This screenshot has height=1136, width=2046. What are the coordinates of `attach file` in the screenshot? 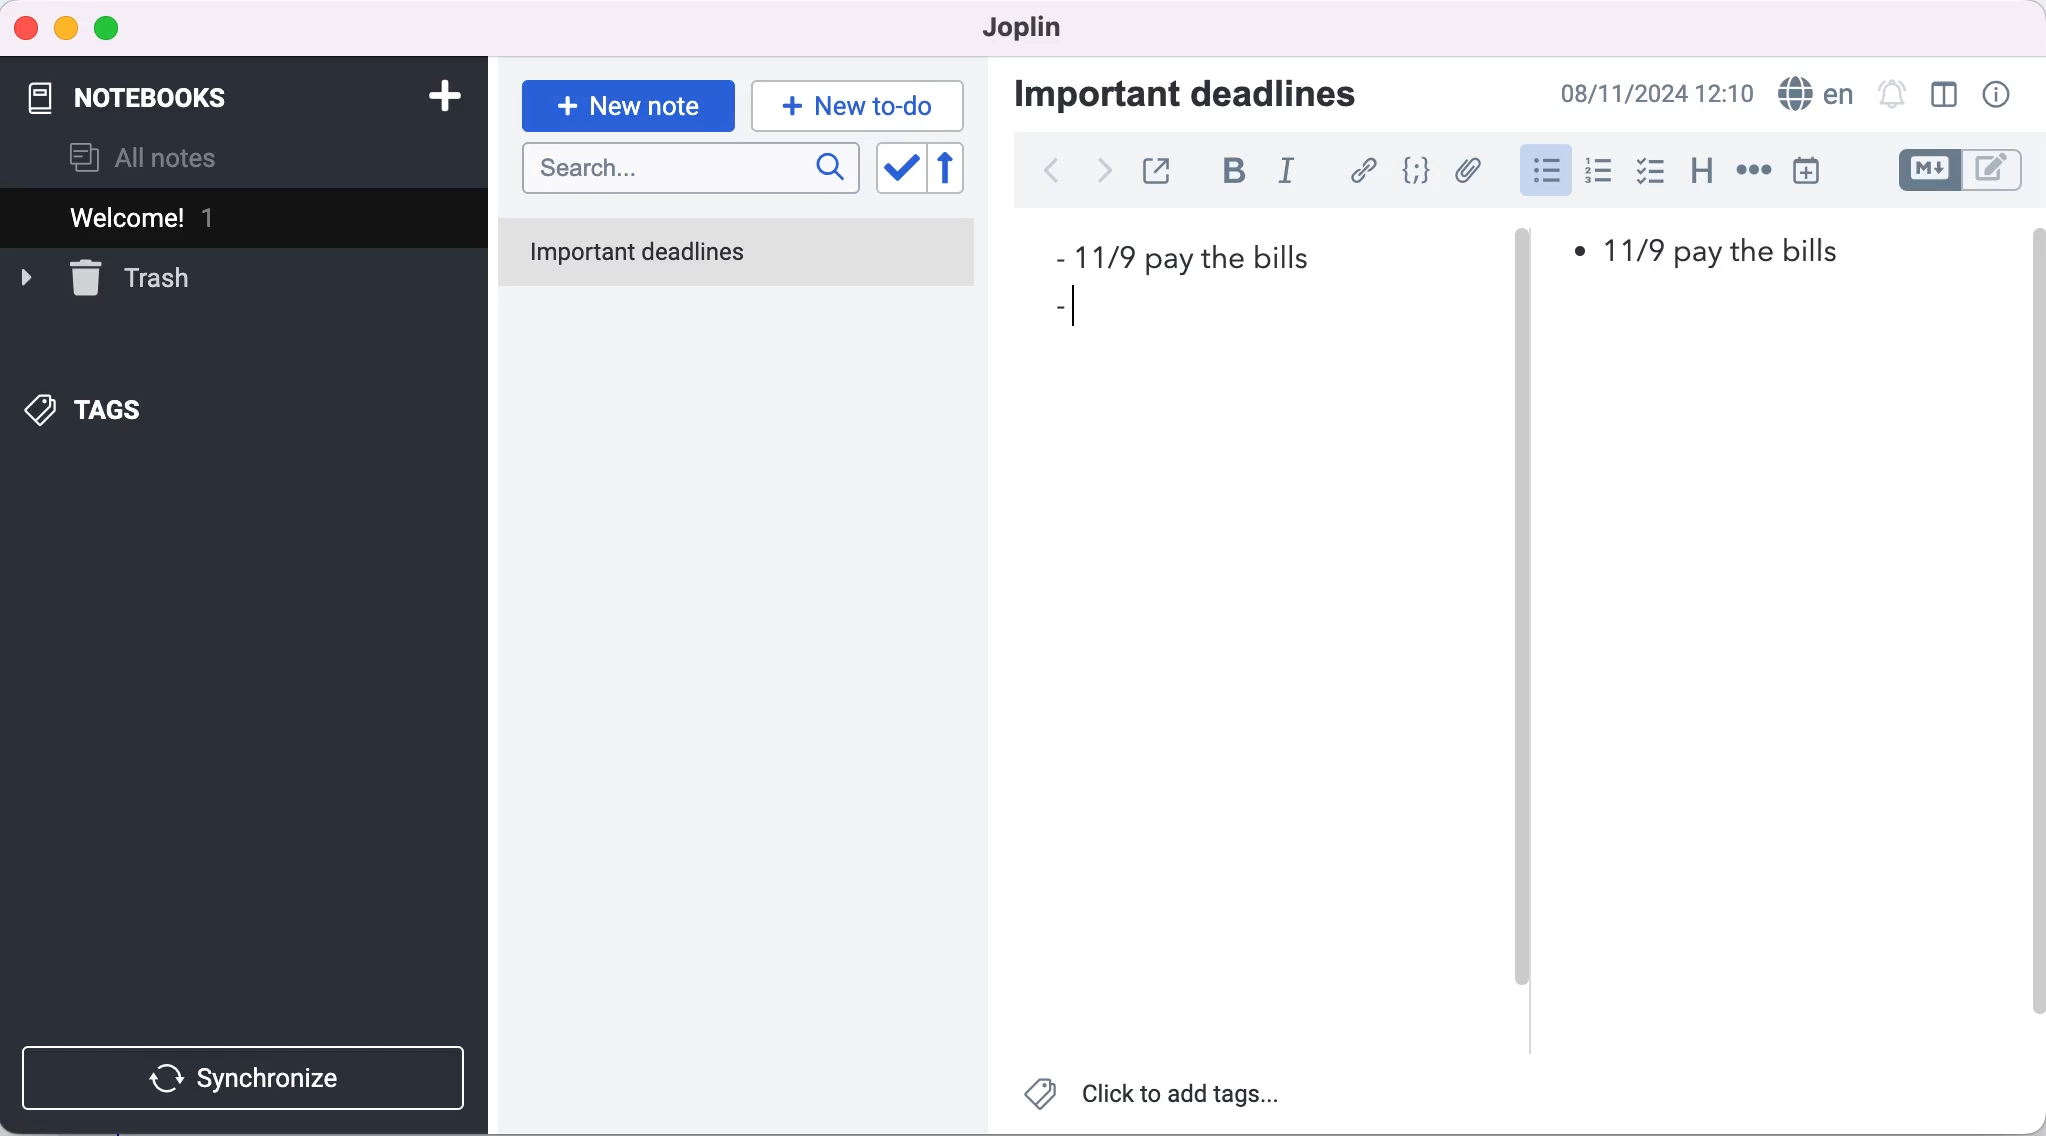 It's located at (1467, 171).